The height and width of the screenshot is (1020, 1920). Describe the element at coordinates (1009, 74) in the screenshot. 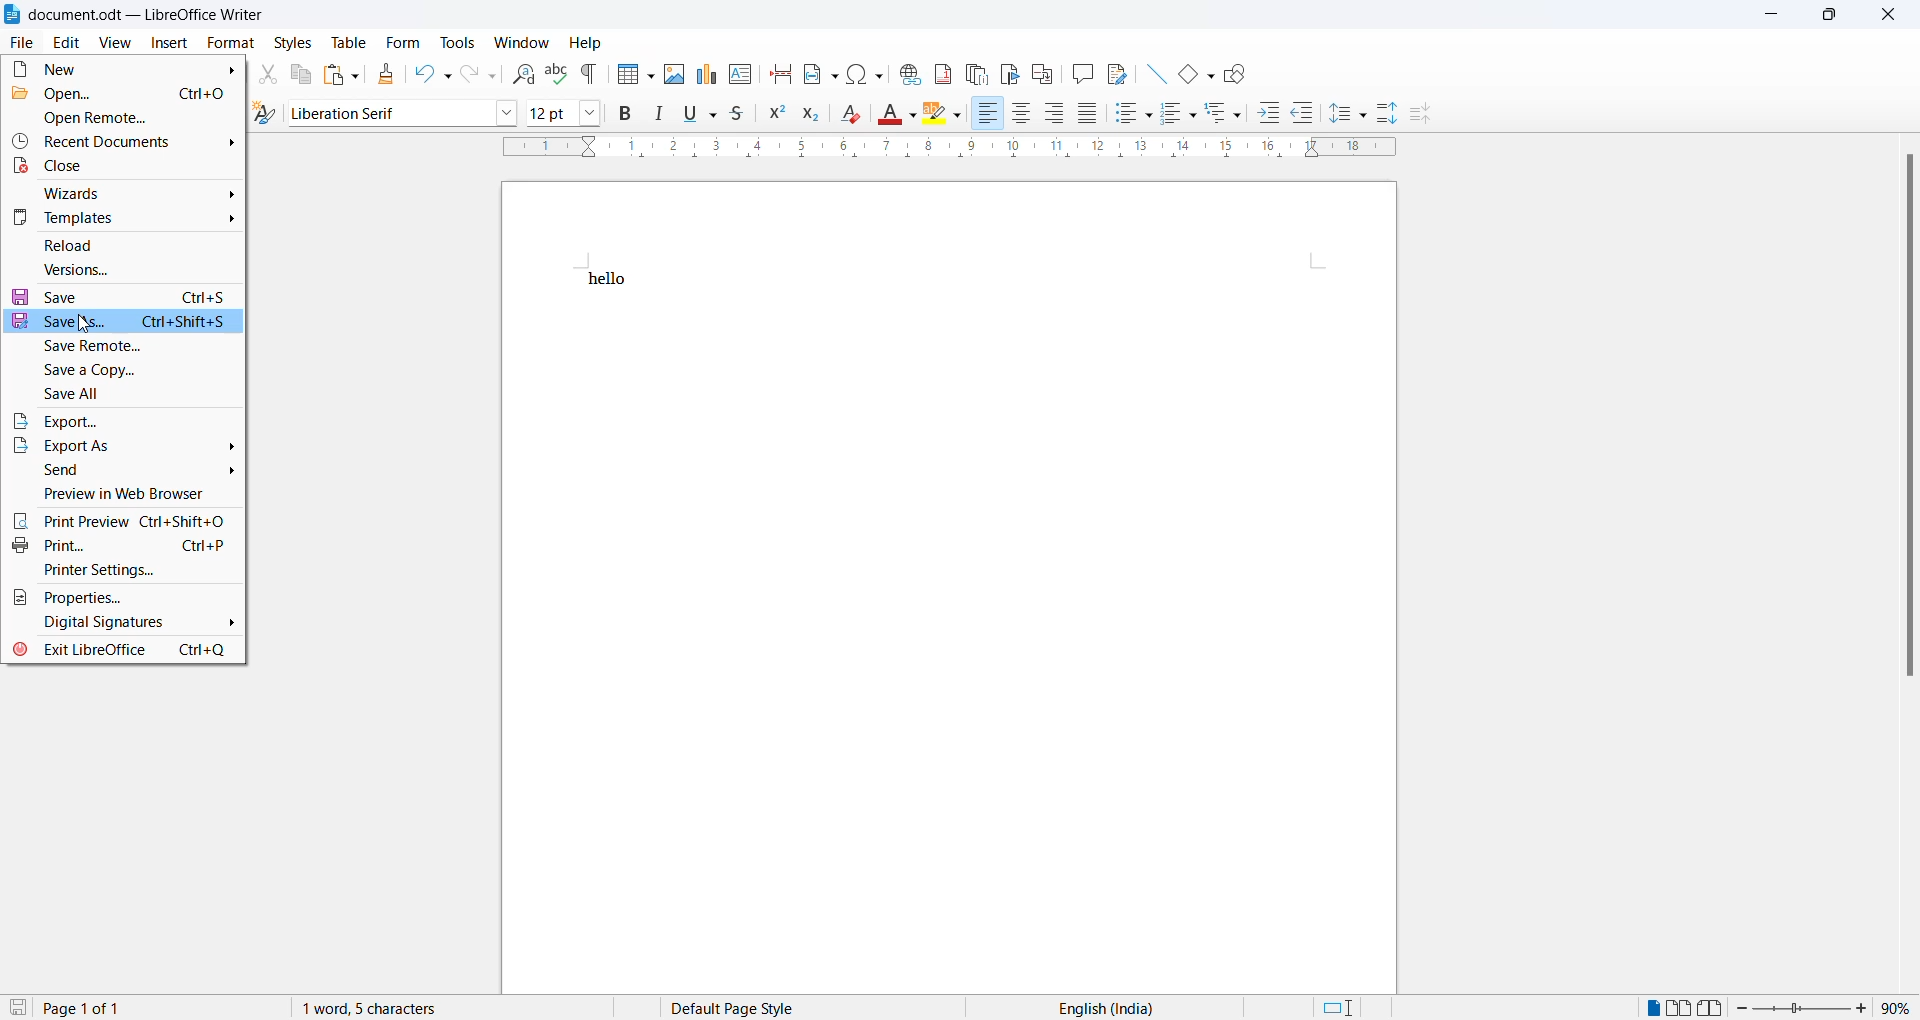

I see `Insert bookmark` at that location.